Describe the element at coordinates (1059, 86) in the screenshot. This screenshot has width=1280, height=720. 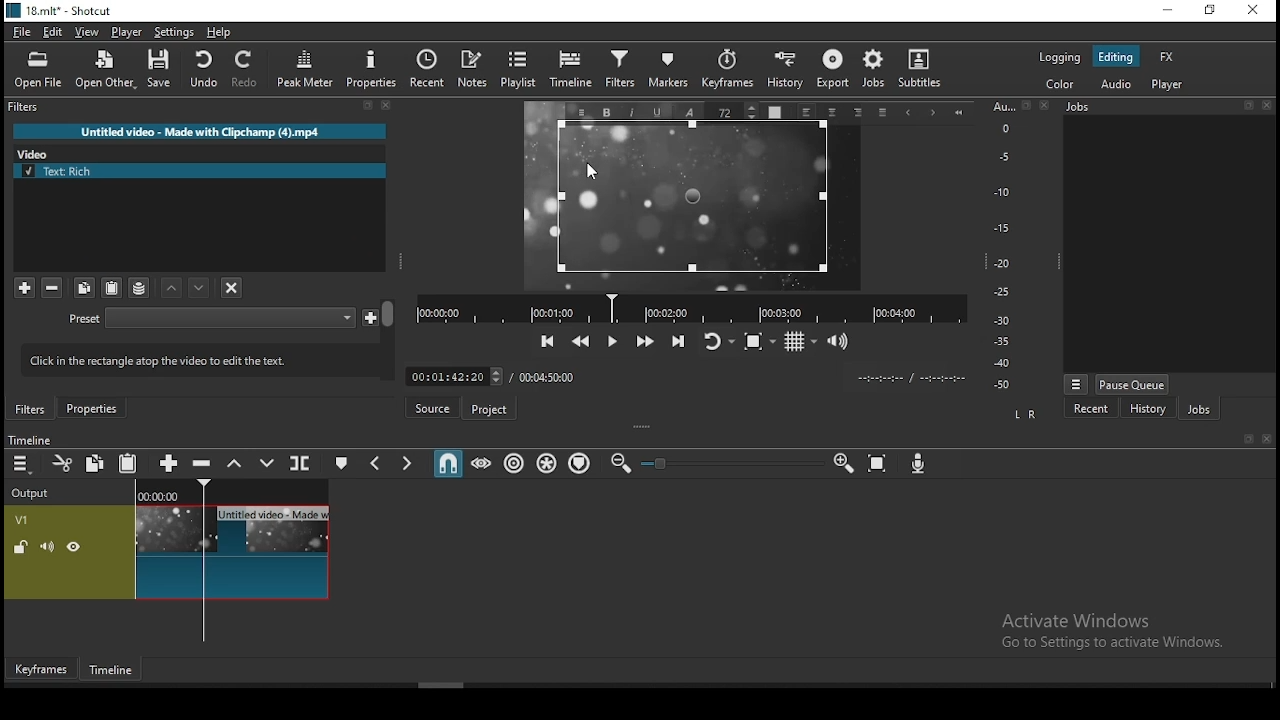
I see `color` at that location.